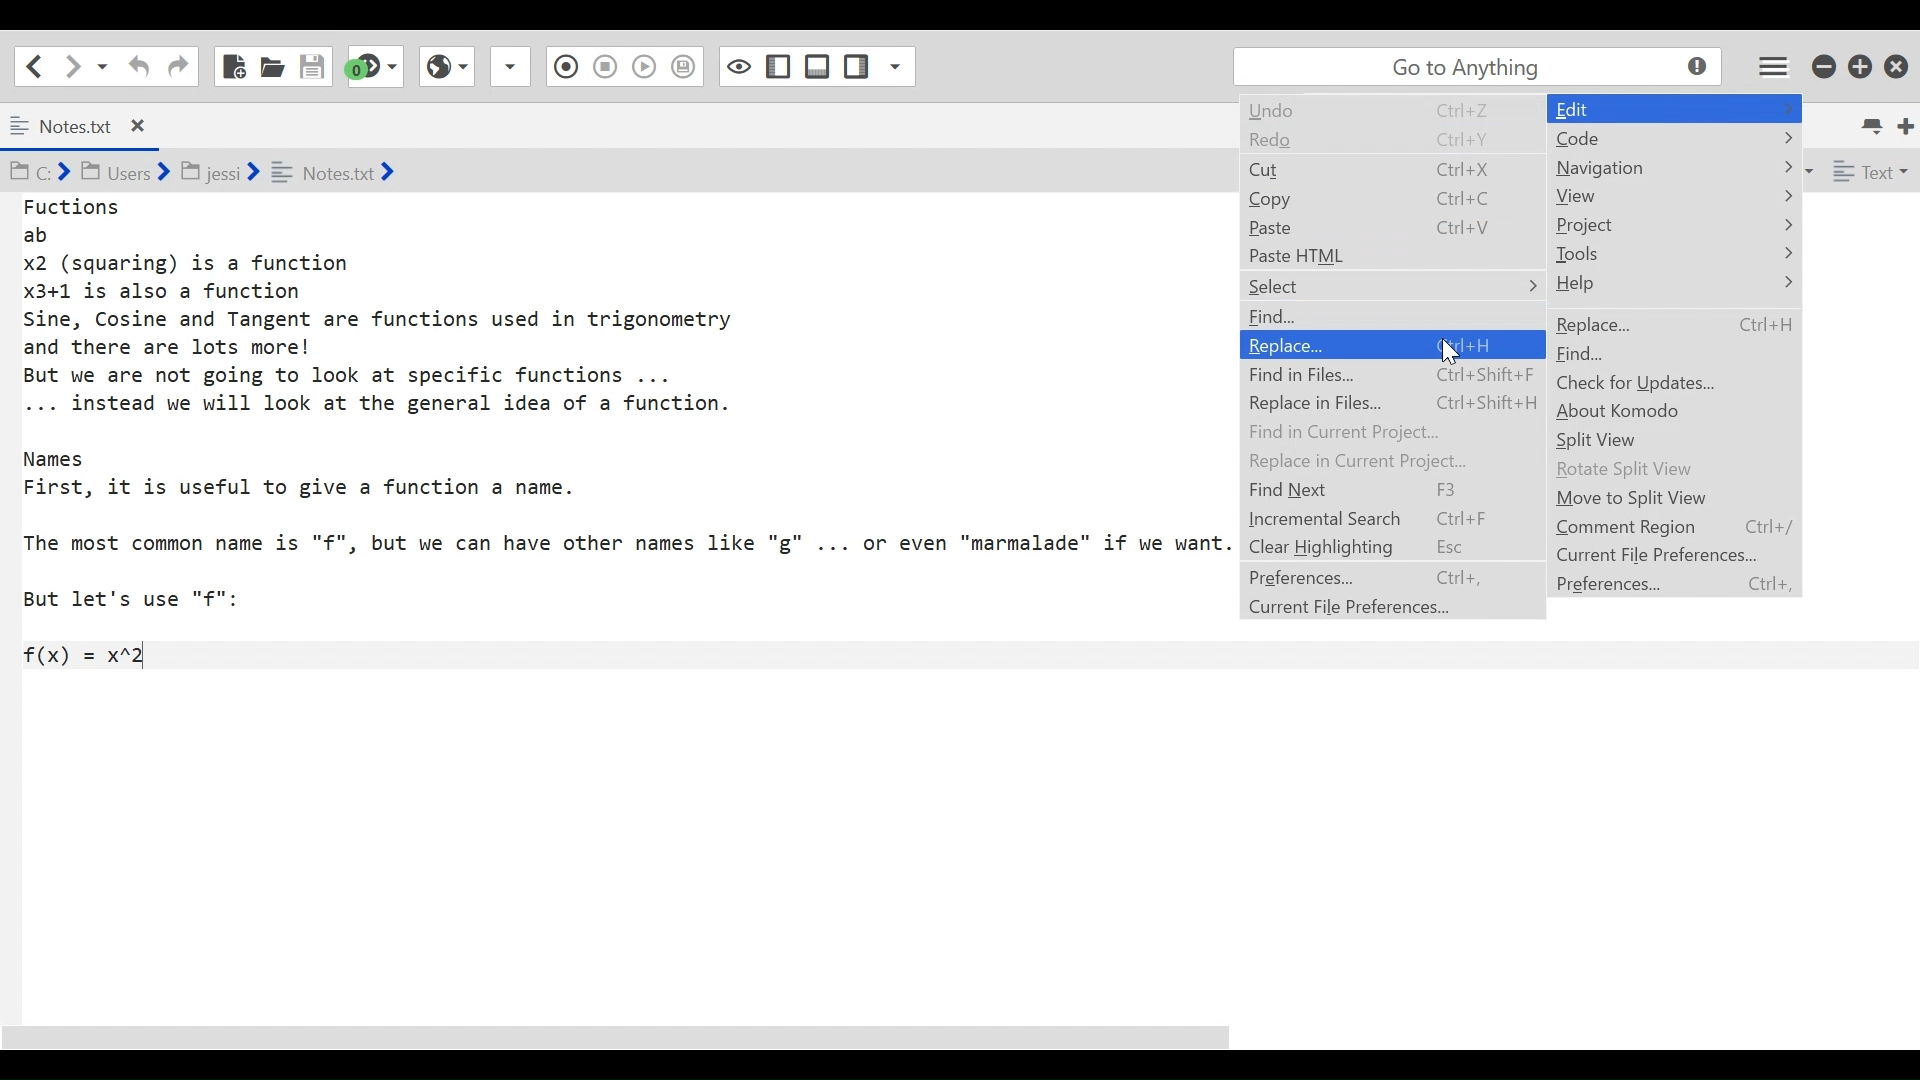 The width and height of the screenshot is (1920, 1080). Describe the element at coordinates (1371, 197) in the screenshot. I see `Copy` at that location.